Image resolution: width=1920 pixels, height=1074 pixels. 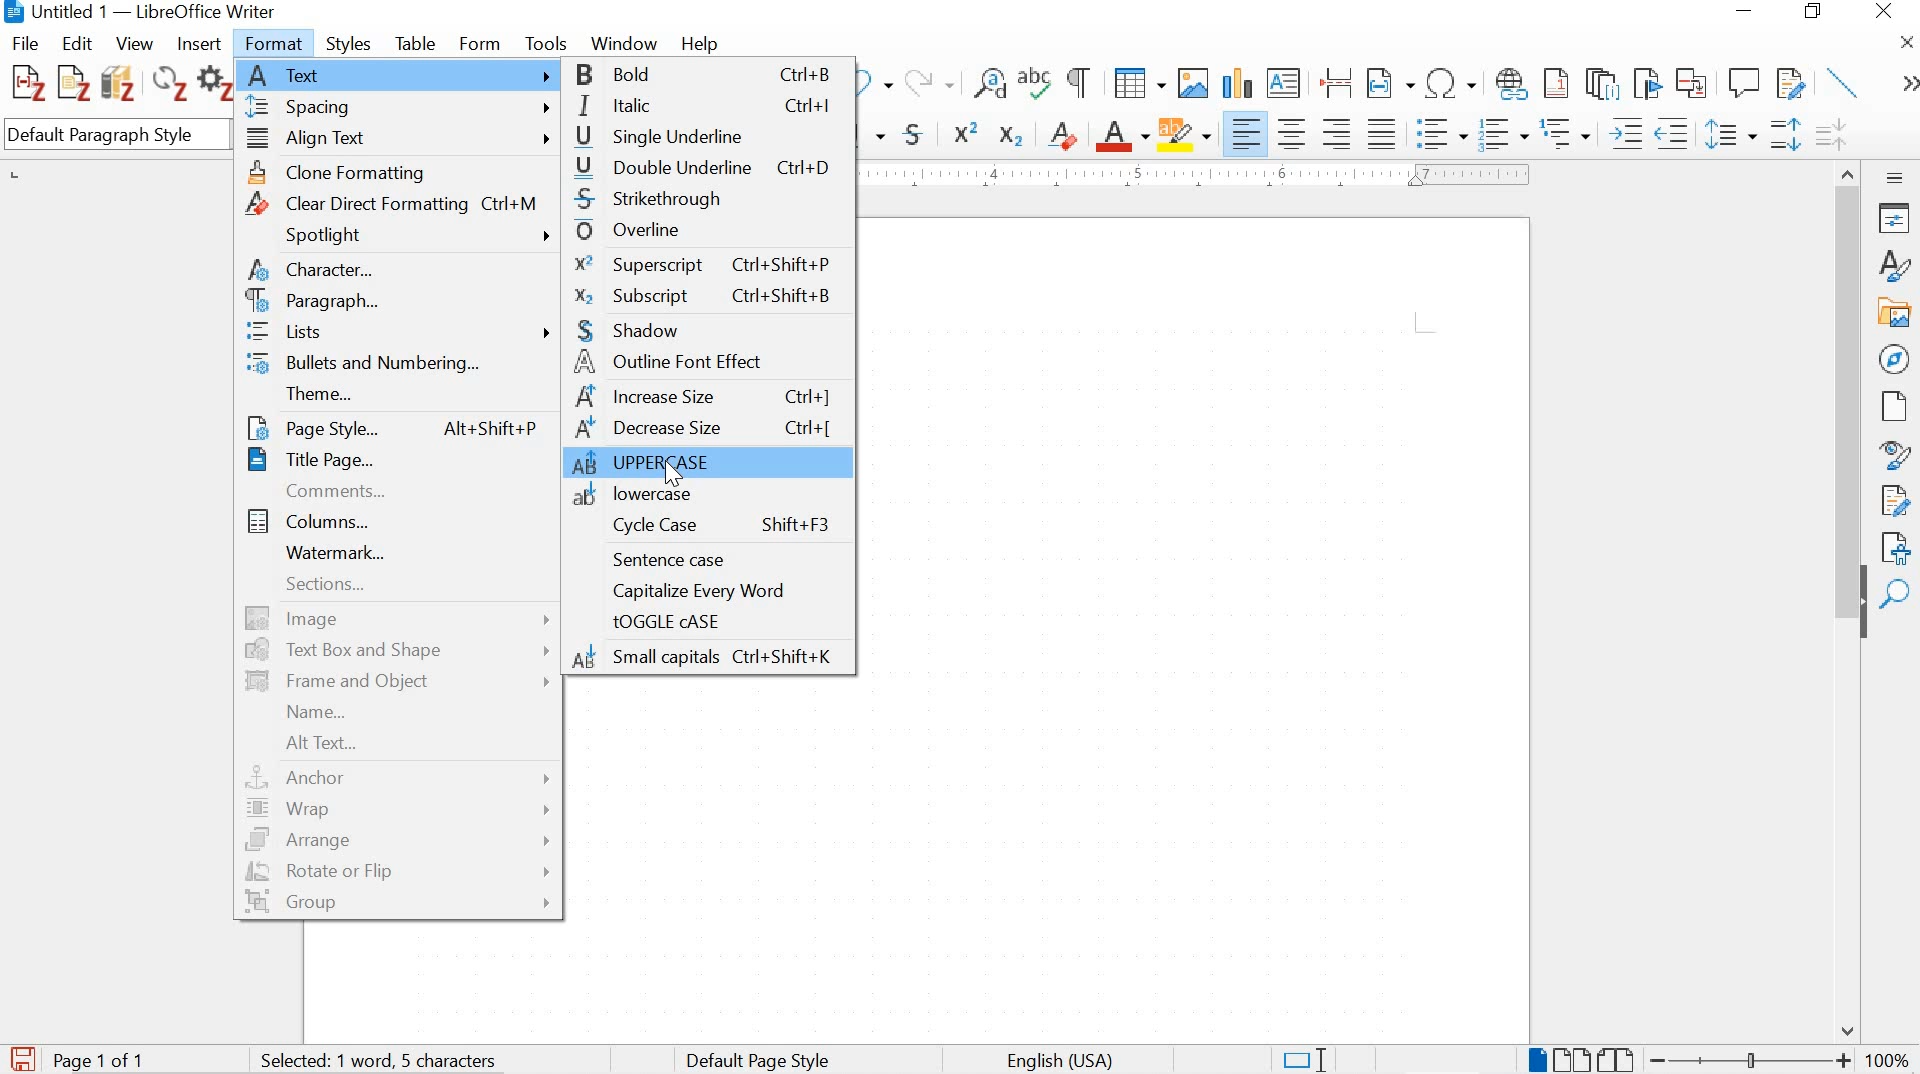 I want to click on insert field, so click(x=1390, y=84).